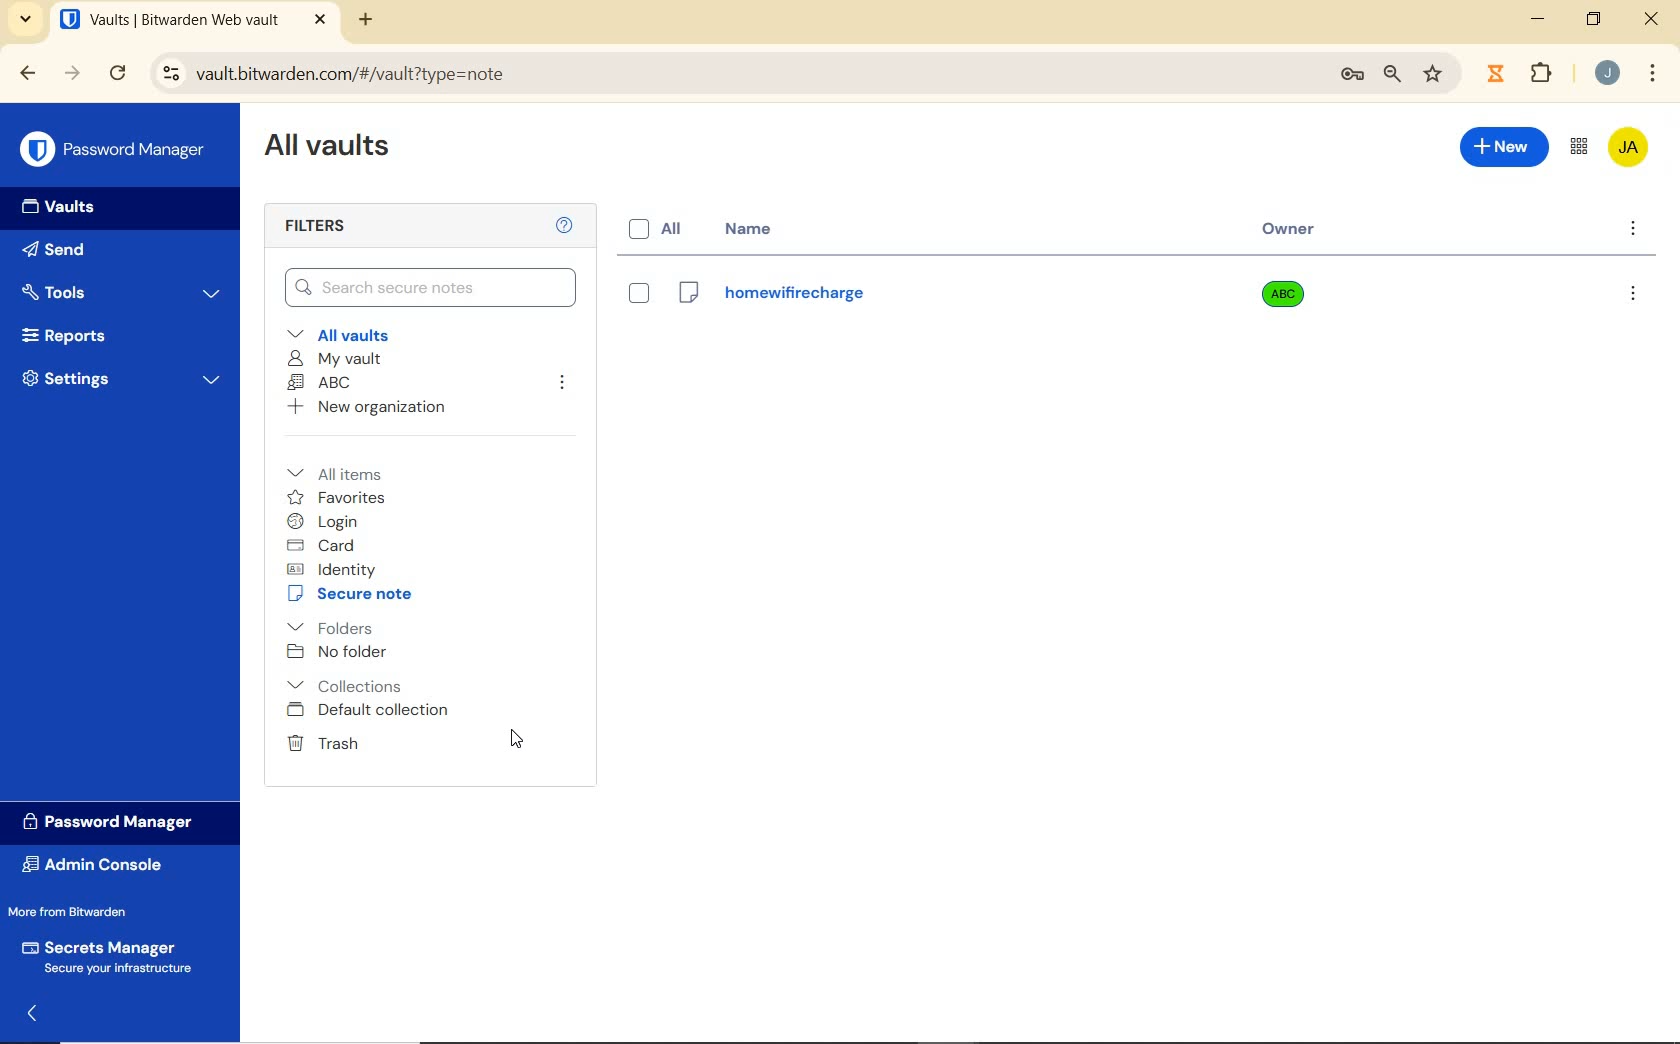  What do you see at coordinates (337, 652) in the screenshot?
I see `No folder` at bounding box center [337, 652].